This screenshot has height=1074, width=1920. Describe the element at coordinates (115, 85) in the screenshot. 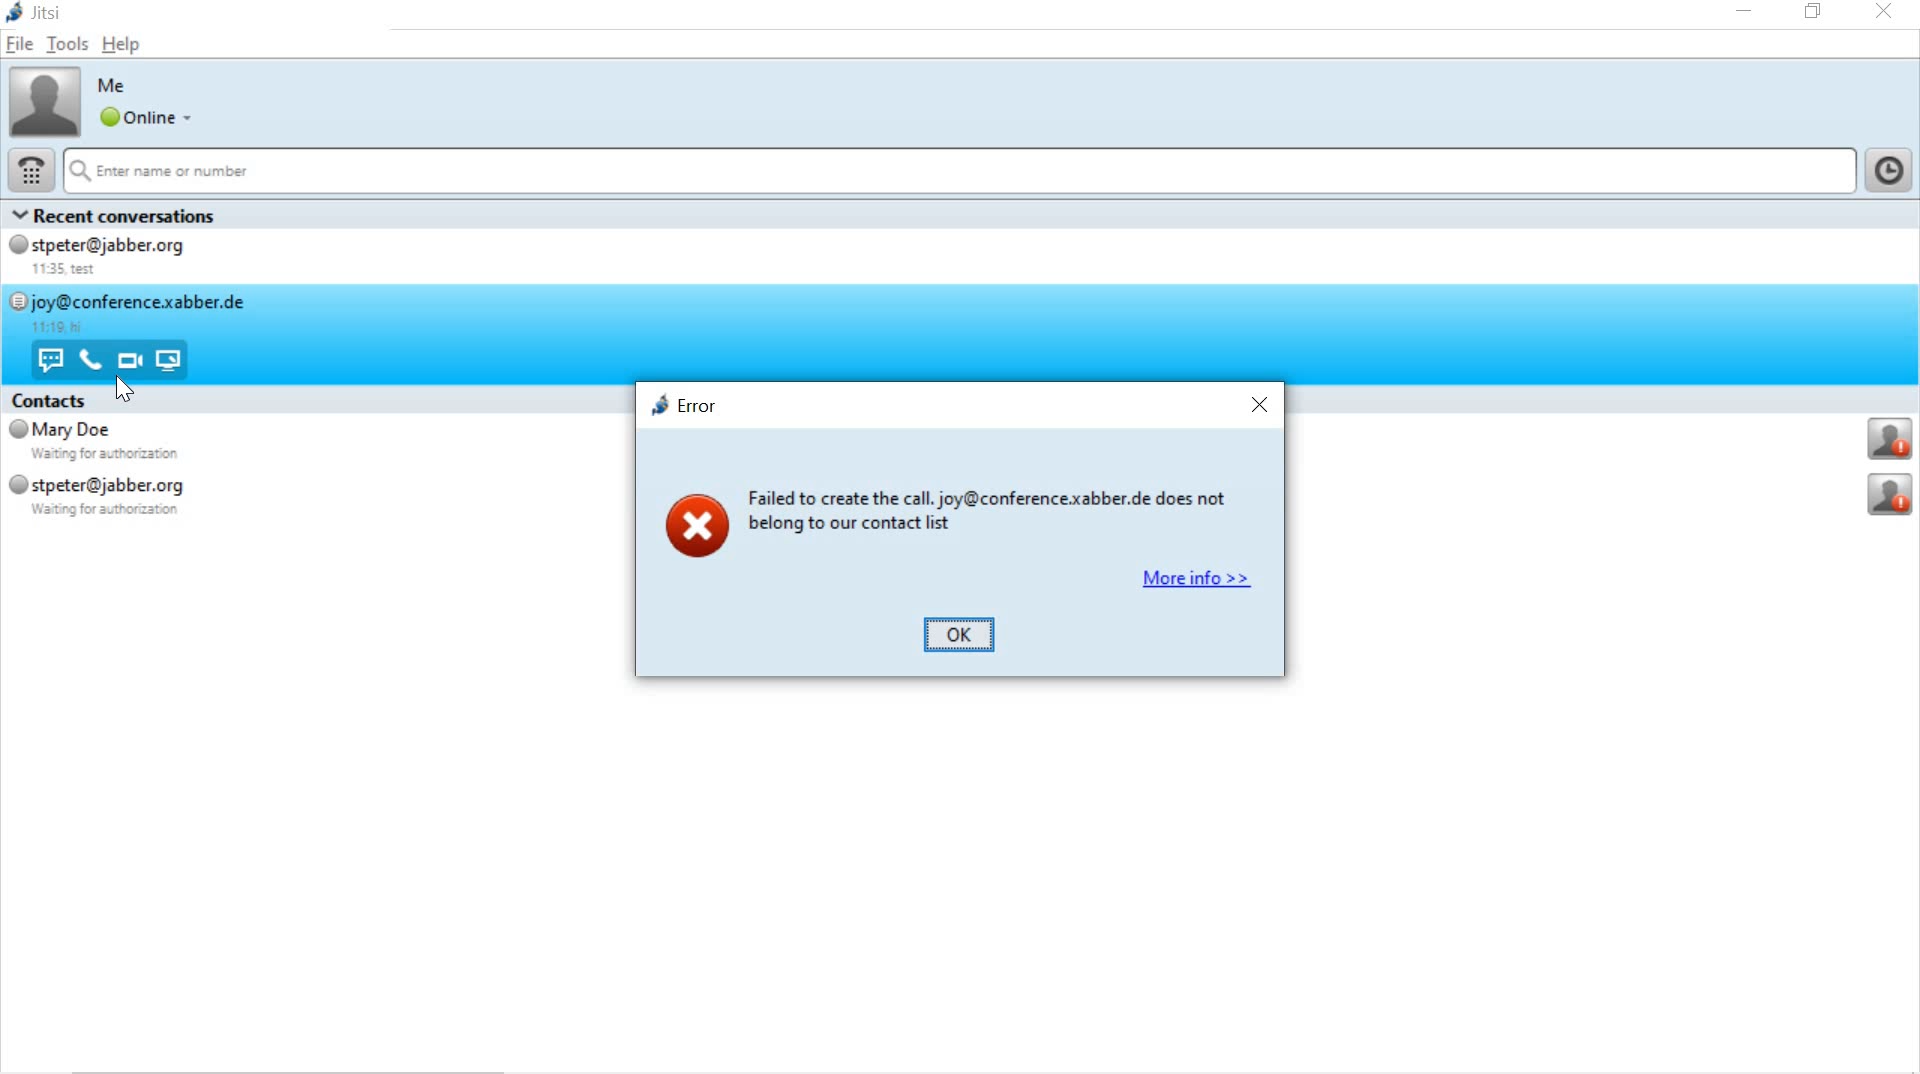

I see `Me` at that location.